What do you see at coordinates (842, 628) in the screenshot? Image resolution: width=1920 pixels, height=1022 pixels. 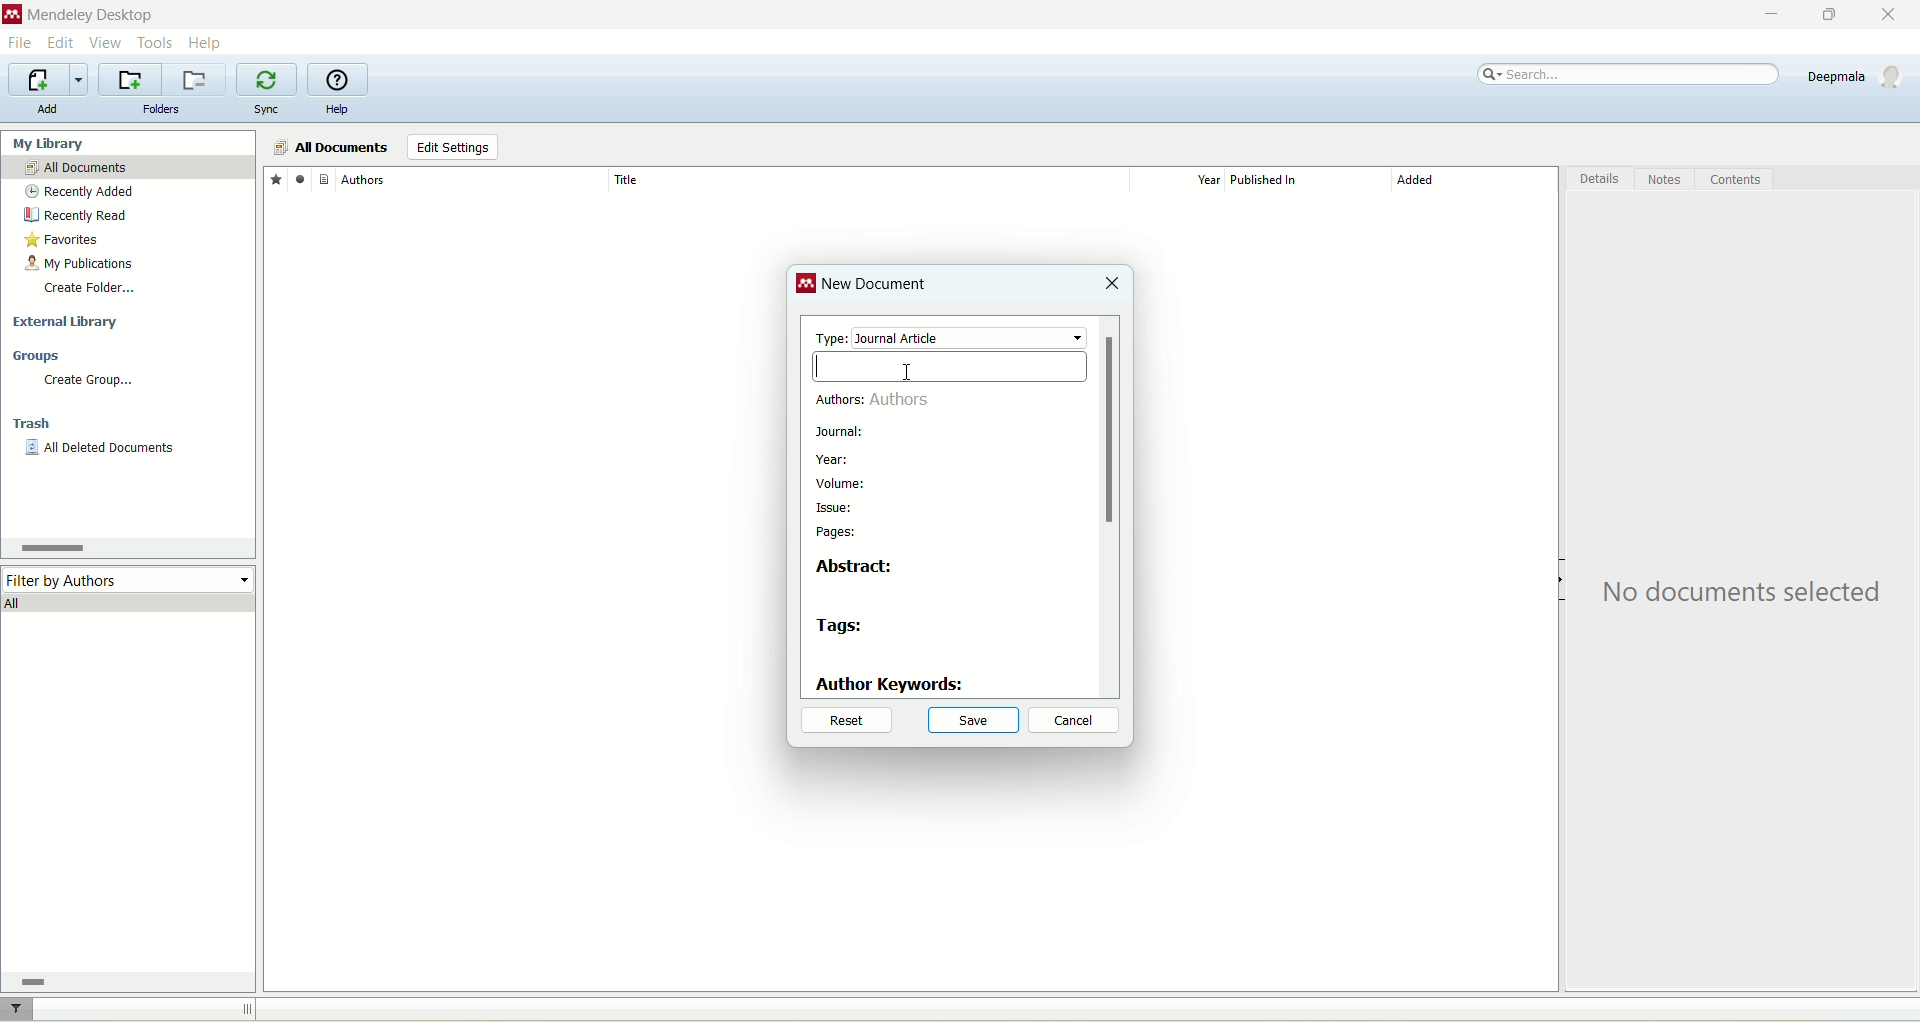 I see `tags` at bounding box center [842, 628].